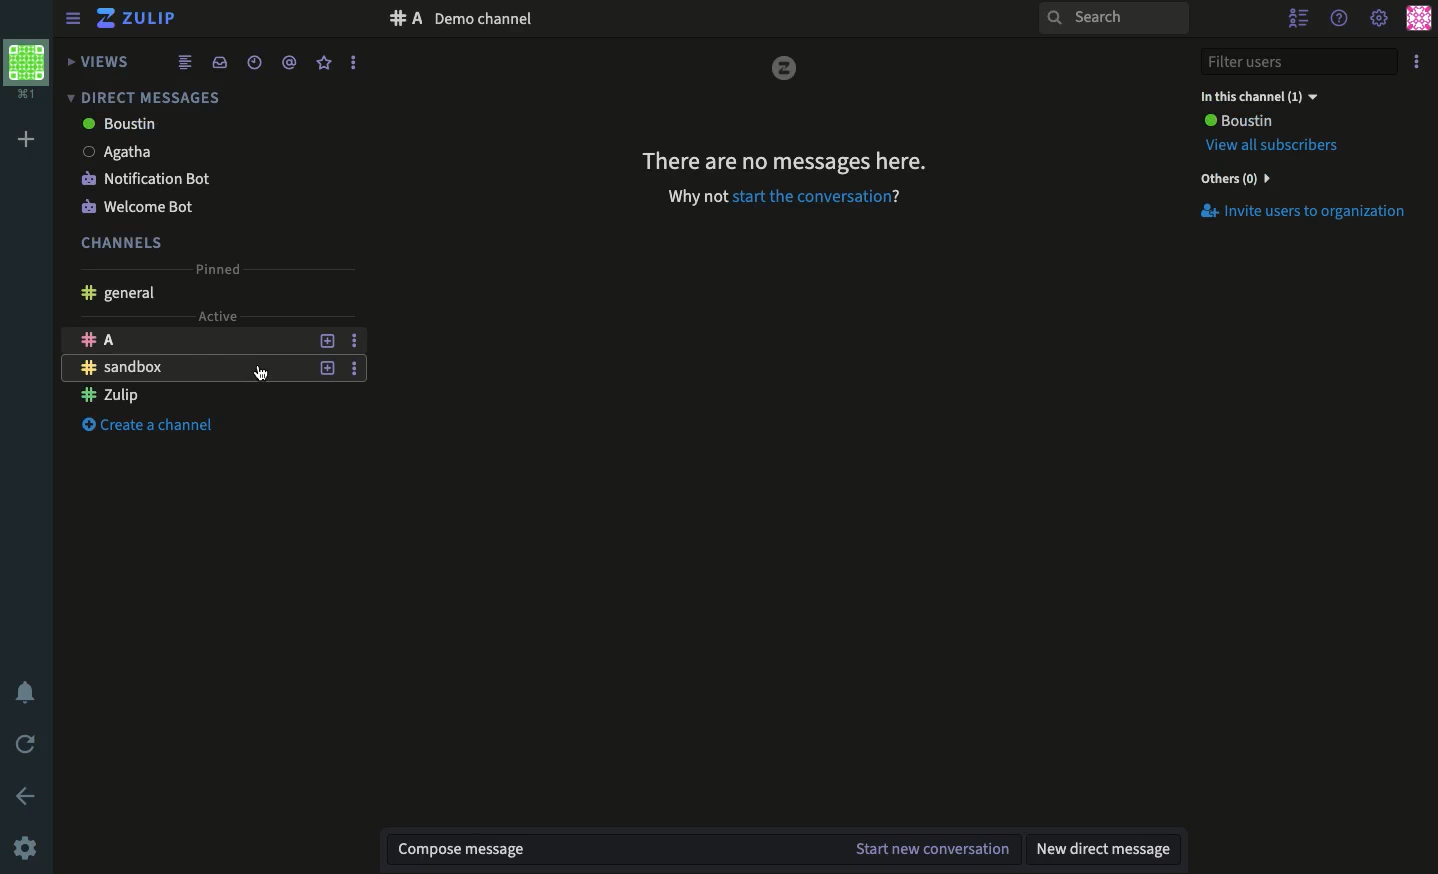  What do you see at coordinates (25, 847) in the screenshot?
I see `Settings` at bounding box center [25, 847].